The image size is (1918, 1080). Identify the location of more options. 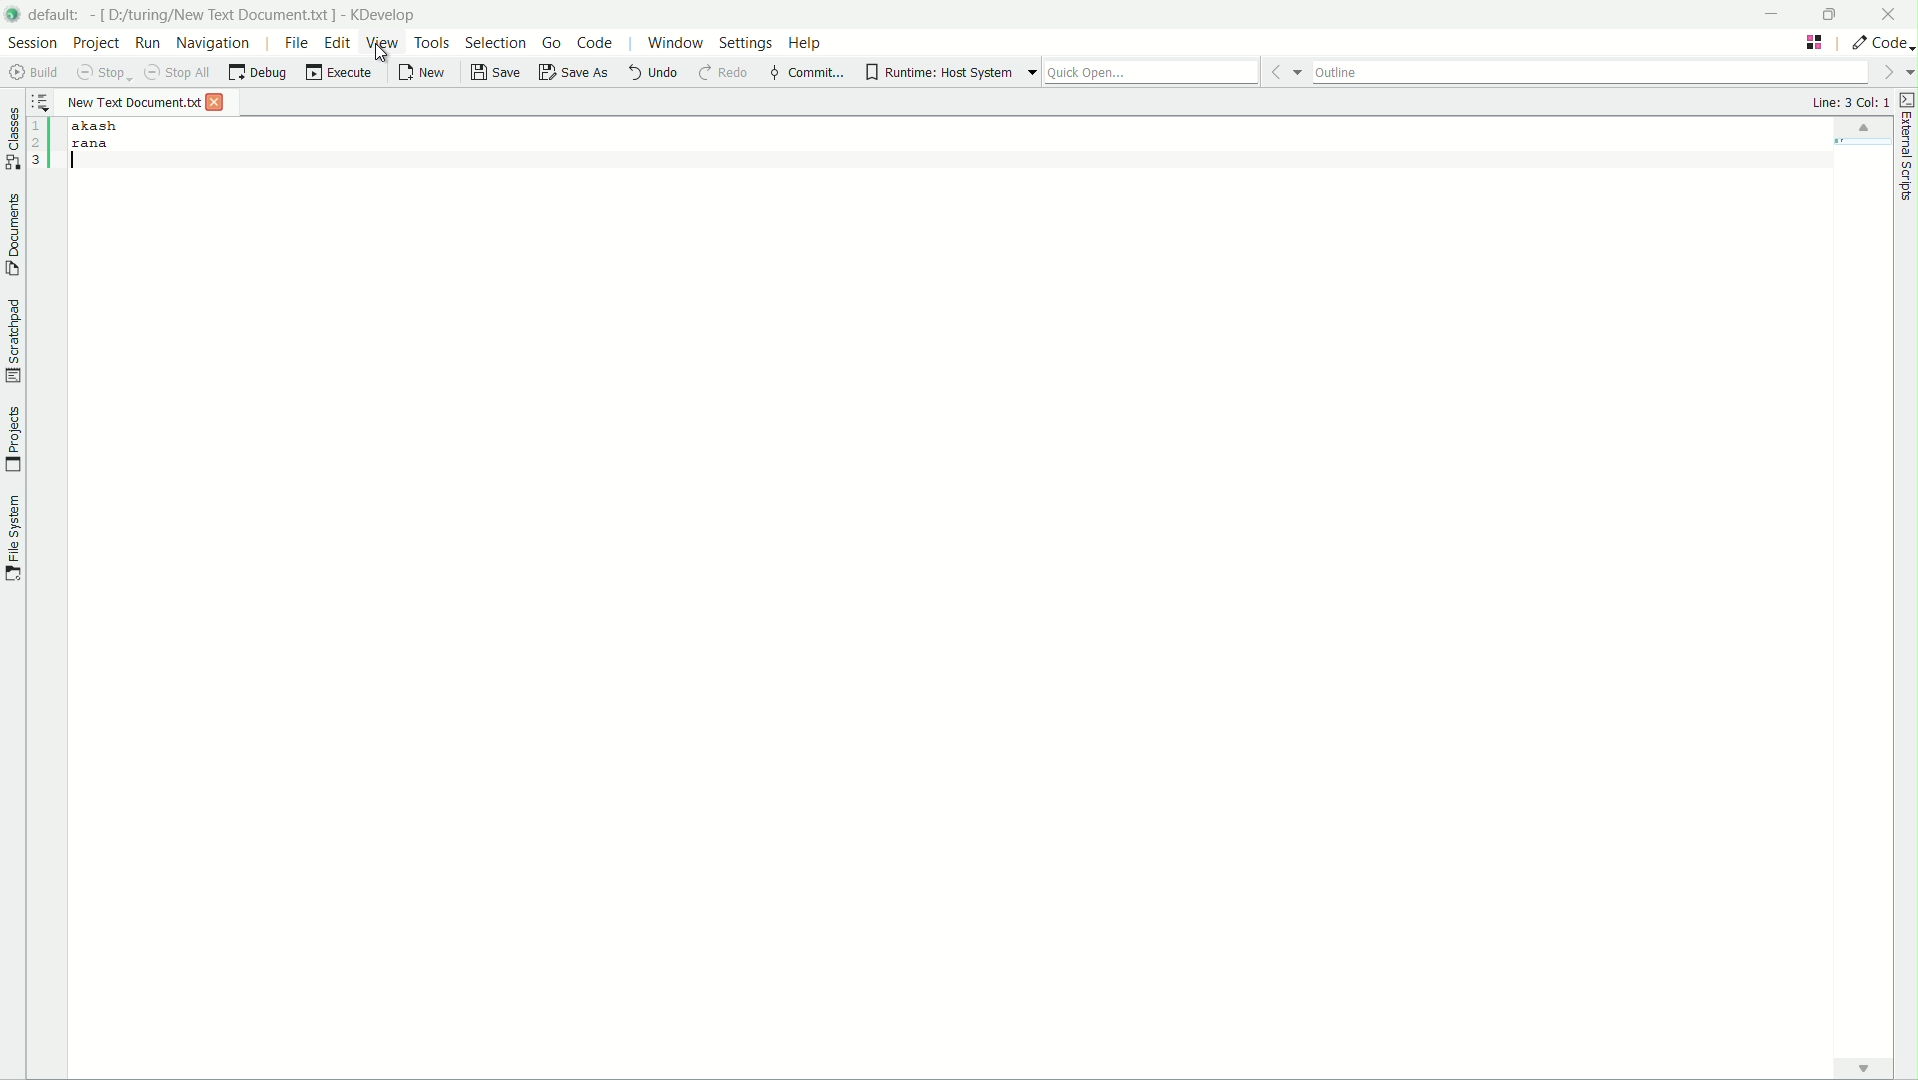
(1896, 73).